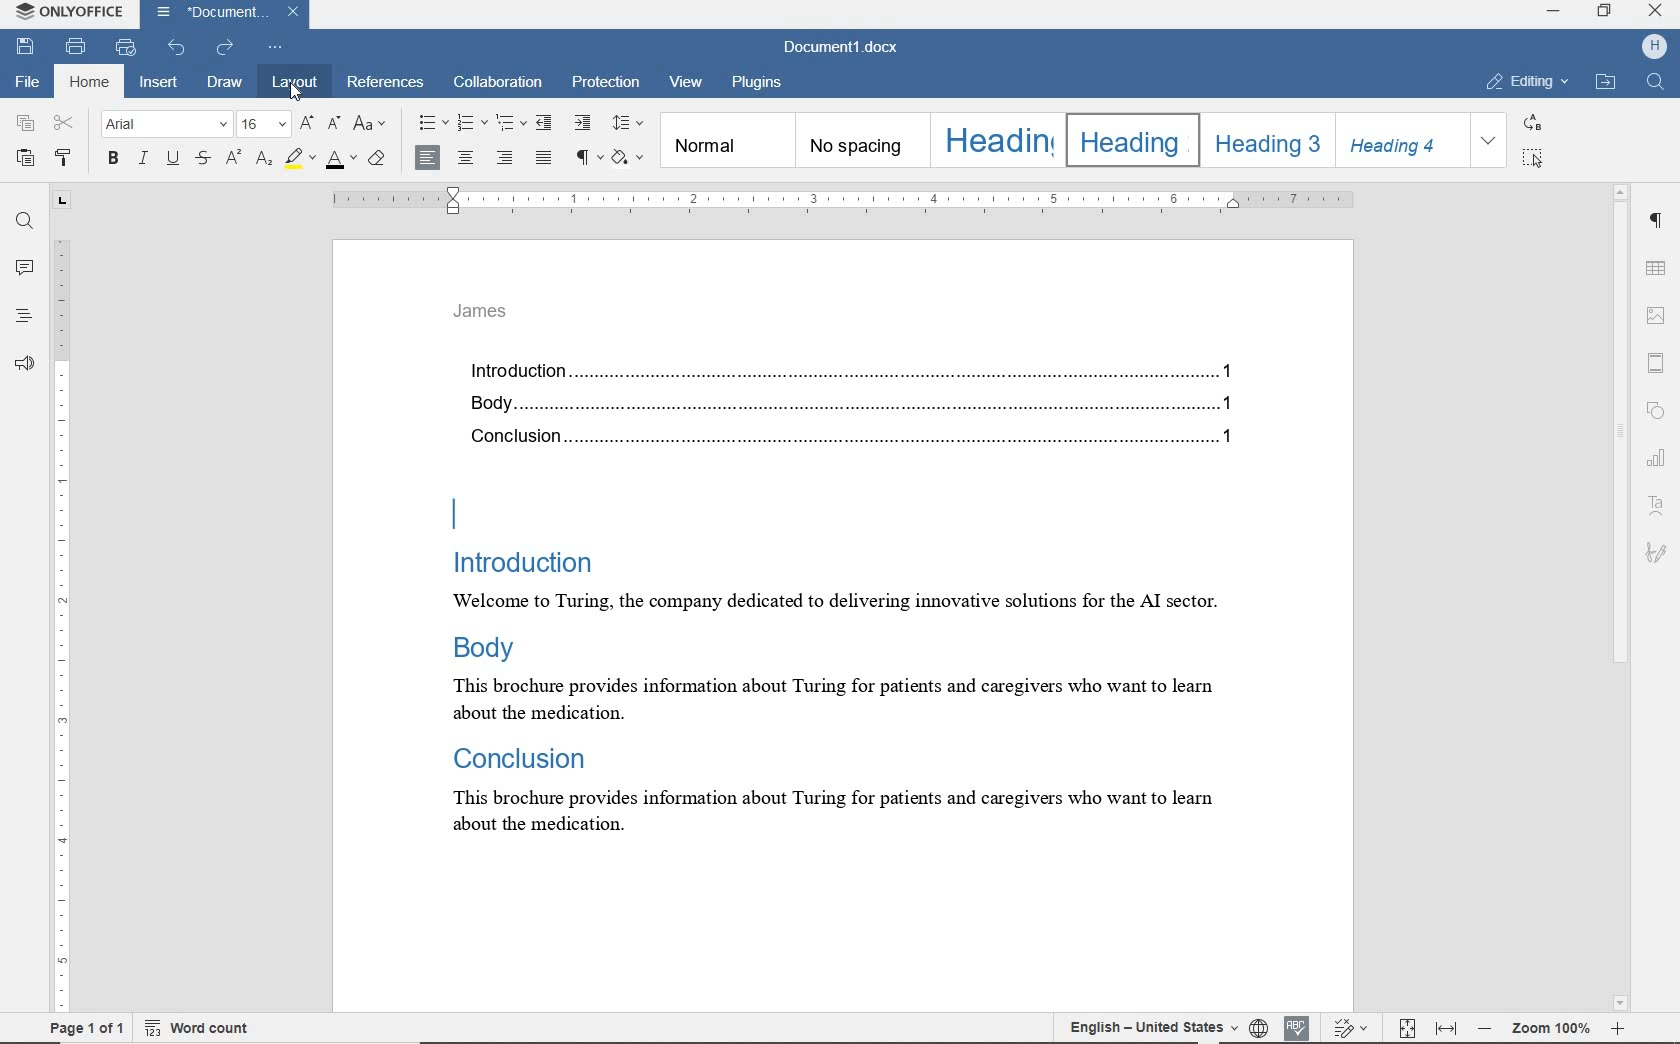 The image size is (1680, 1044). What do you see at coordinates (263, 124) in the screenshot?
I see `font size` at bounding box center [263, 124].